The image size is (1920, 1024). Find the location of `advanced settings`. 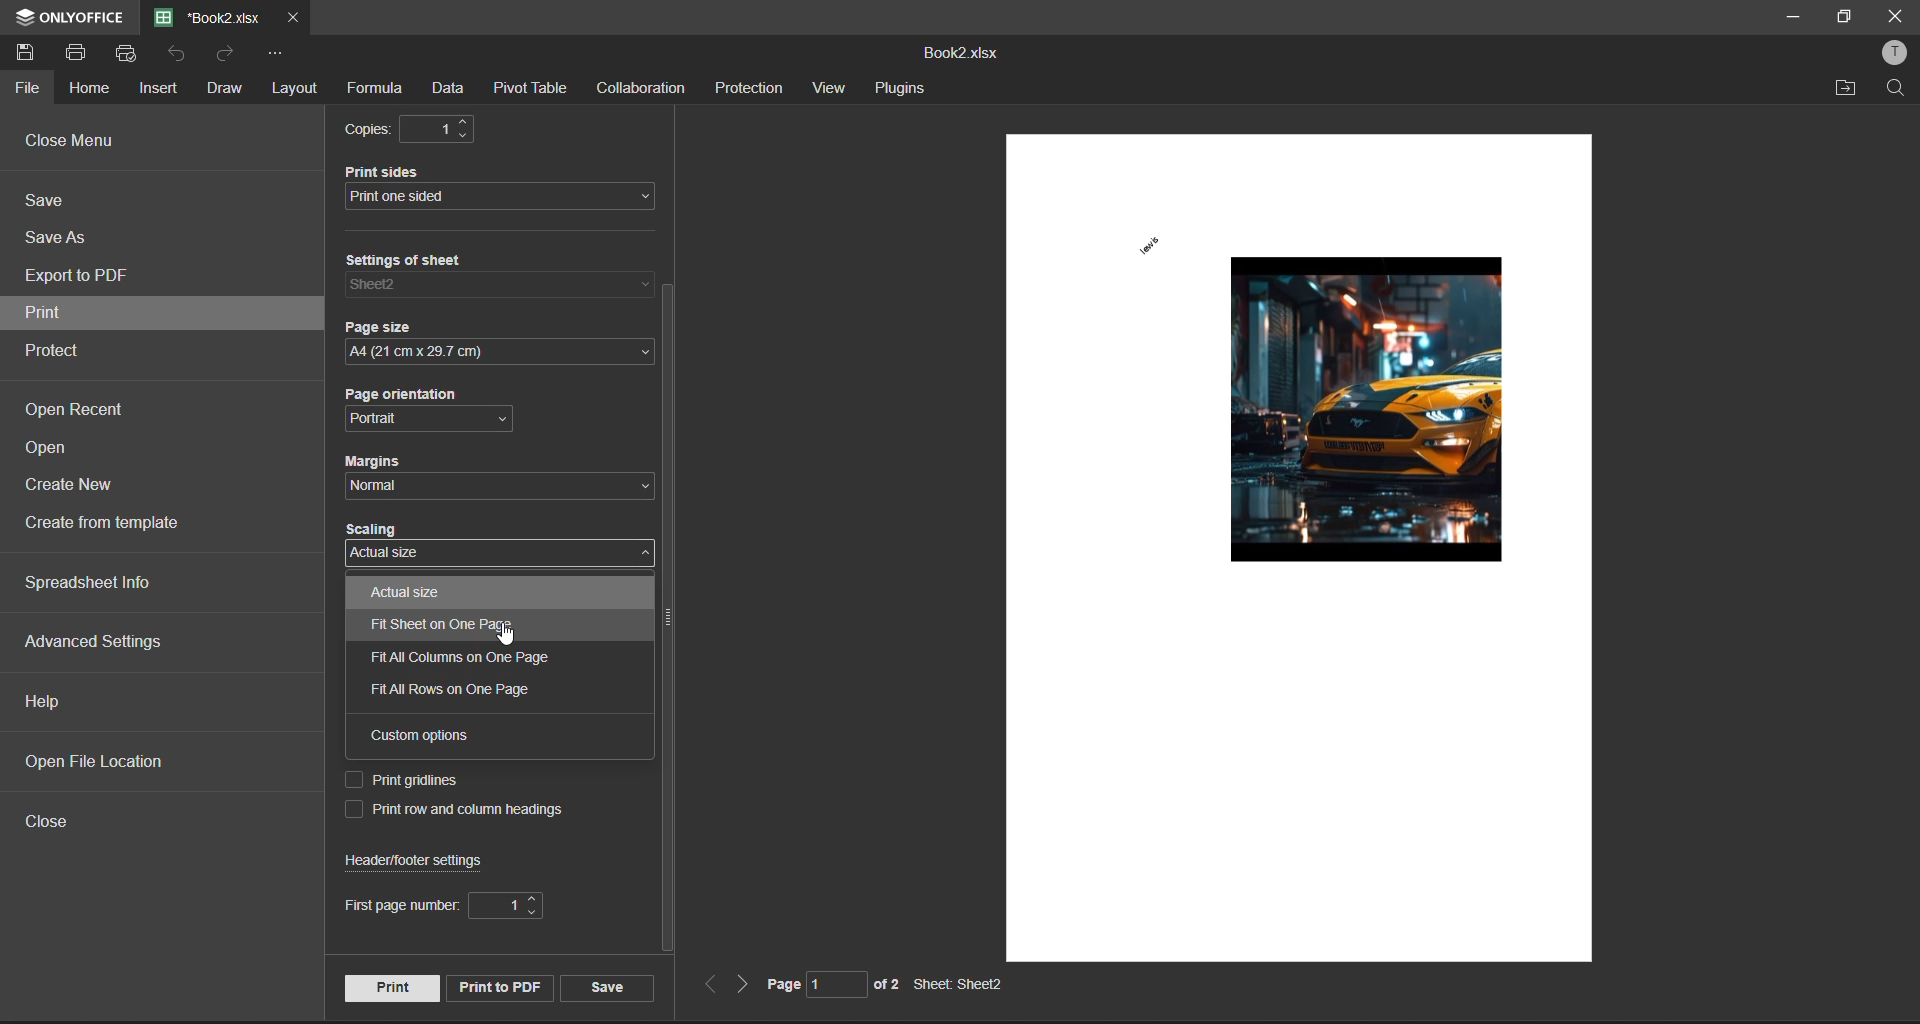

advanced settings is located at coordinates (97, 642).